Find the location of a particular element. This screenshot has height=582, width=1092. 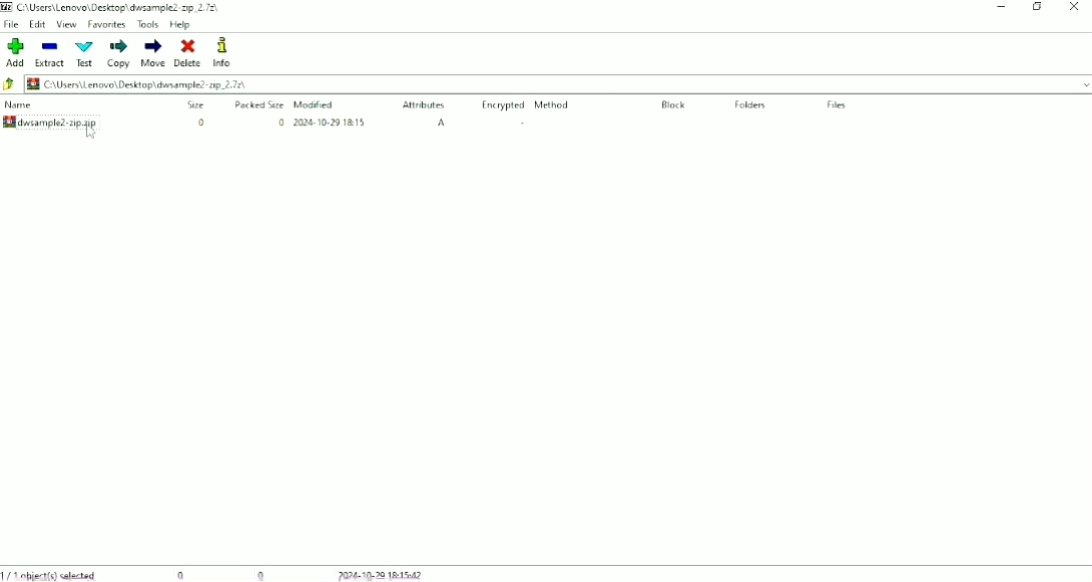

Add is located at coordinates (14, 52).